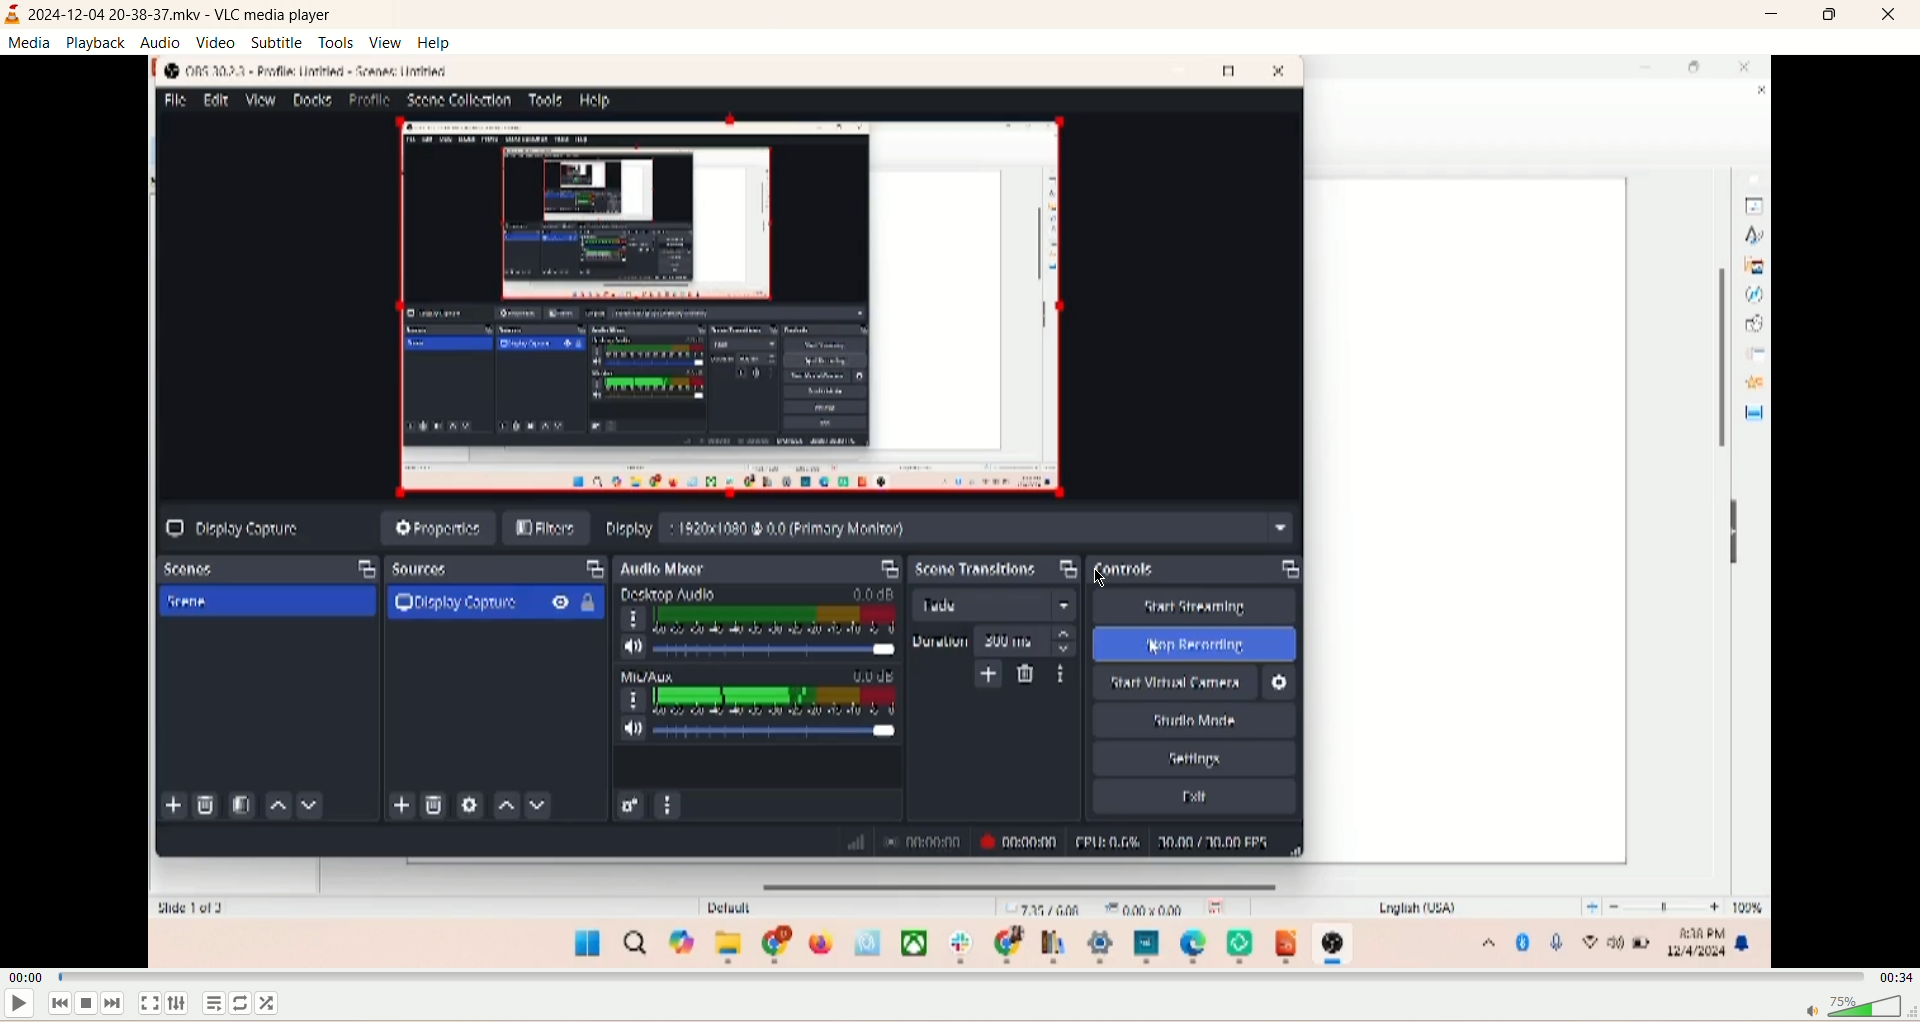 The height and width of the screenshot is (1022, 1920). Describe the element at coordinates (217, 43) in the screenshot. I see `video` at that location.